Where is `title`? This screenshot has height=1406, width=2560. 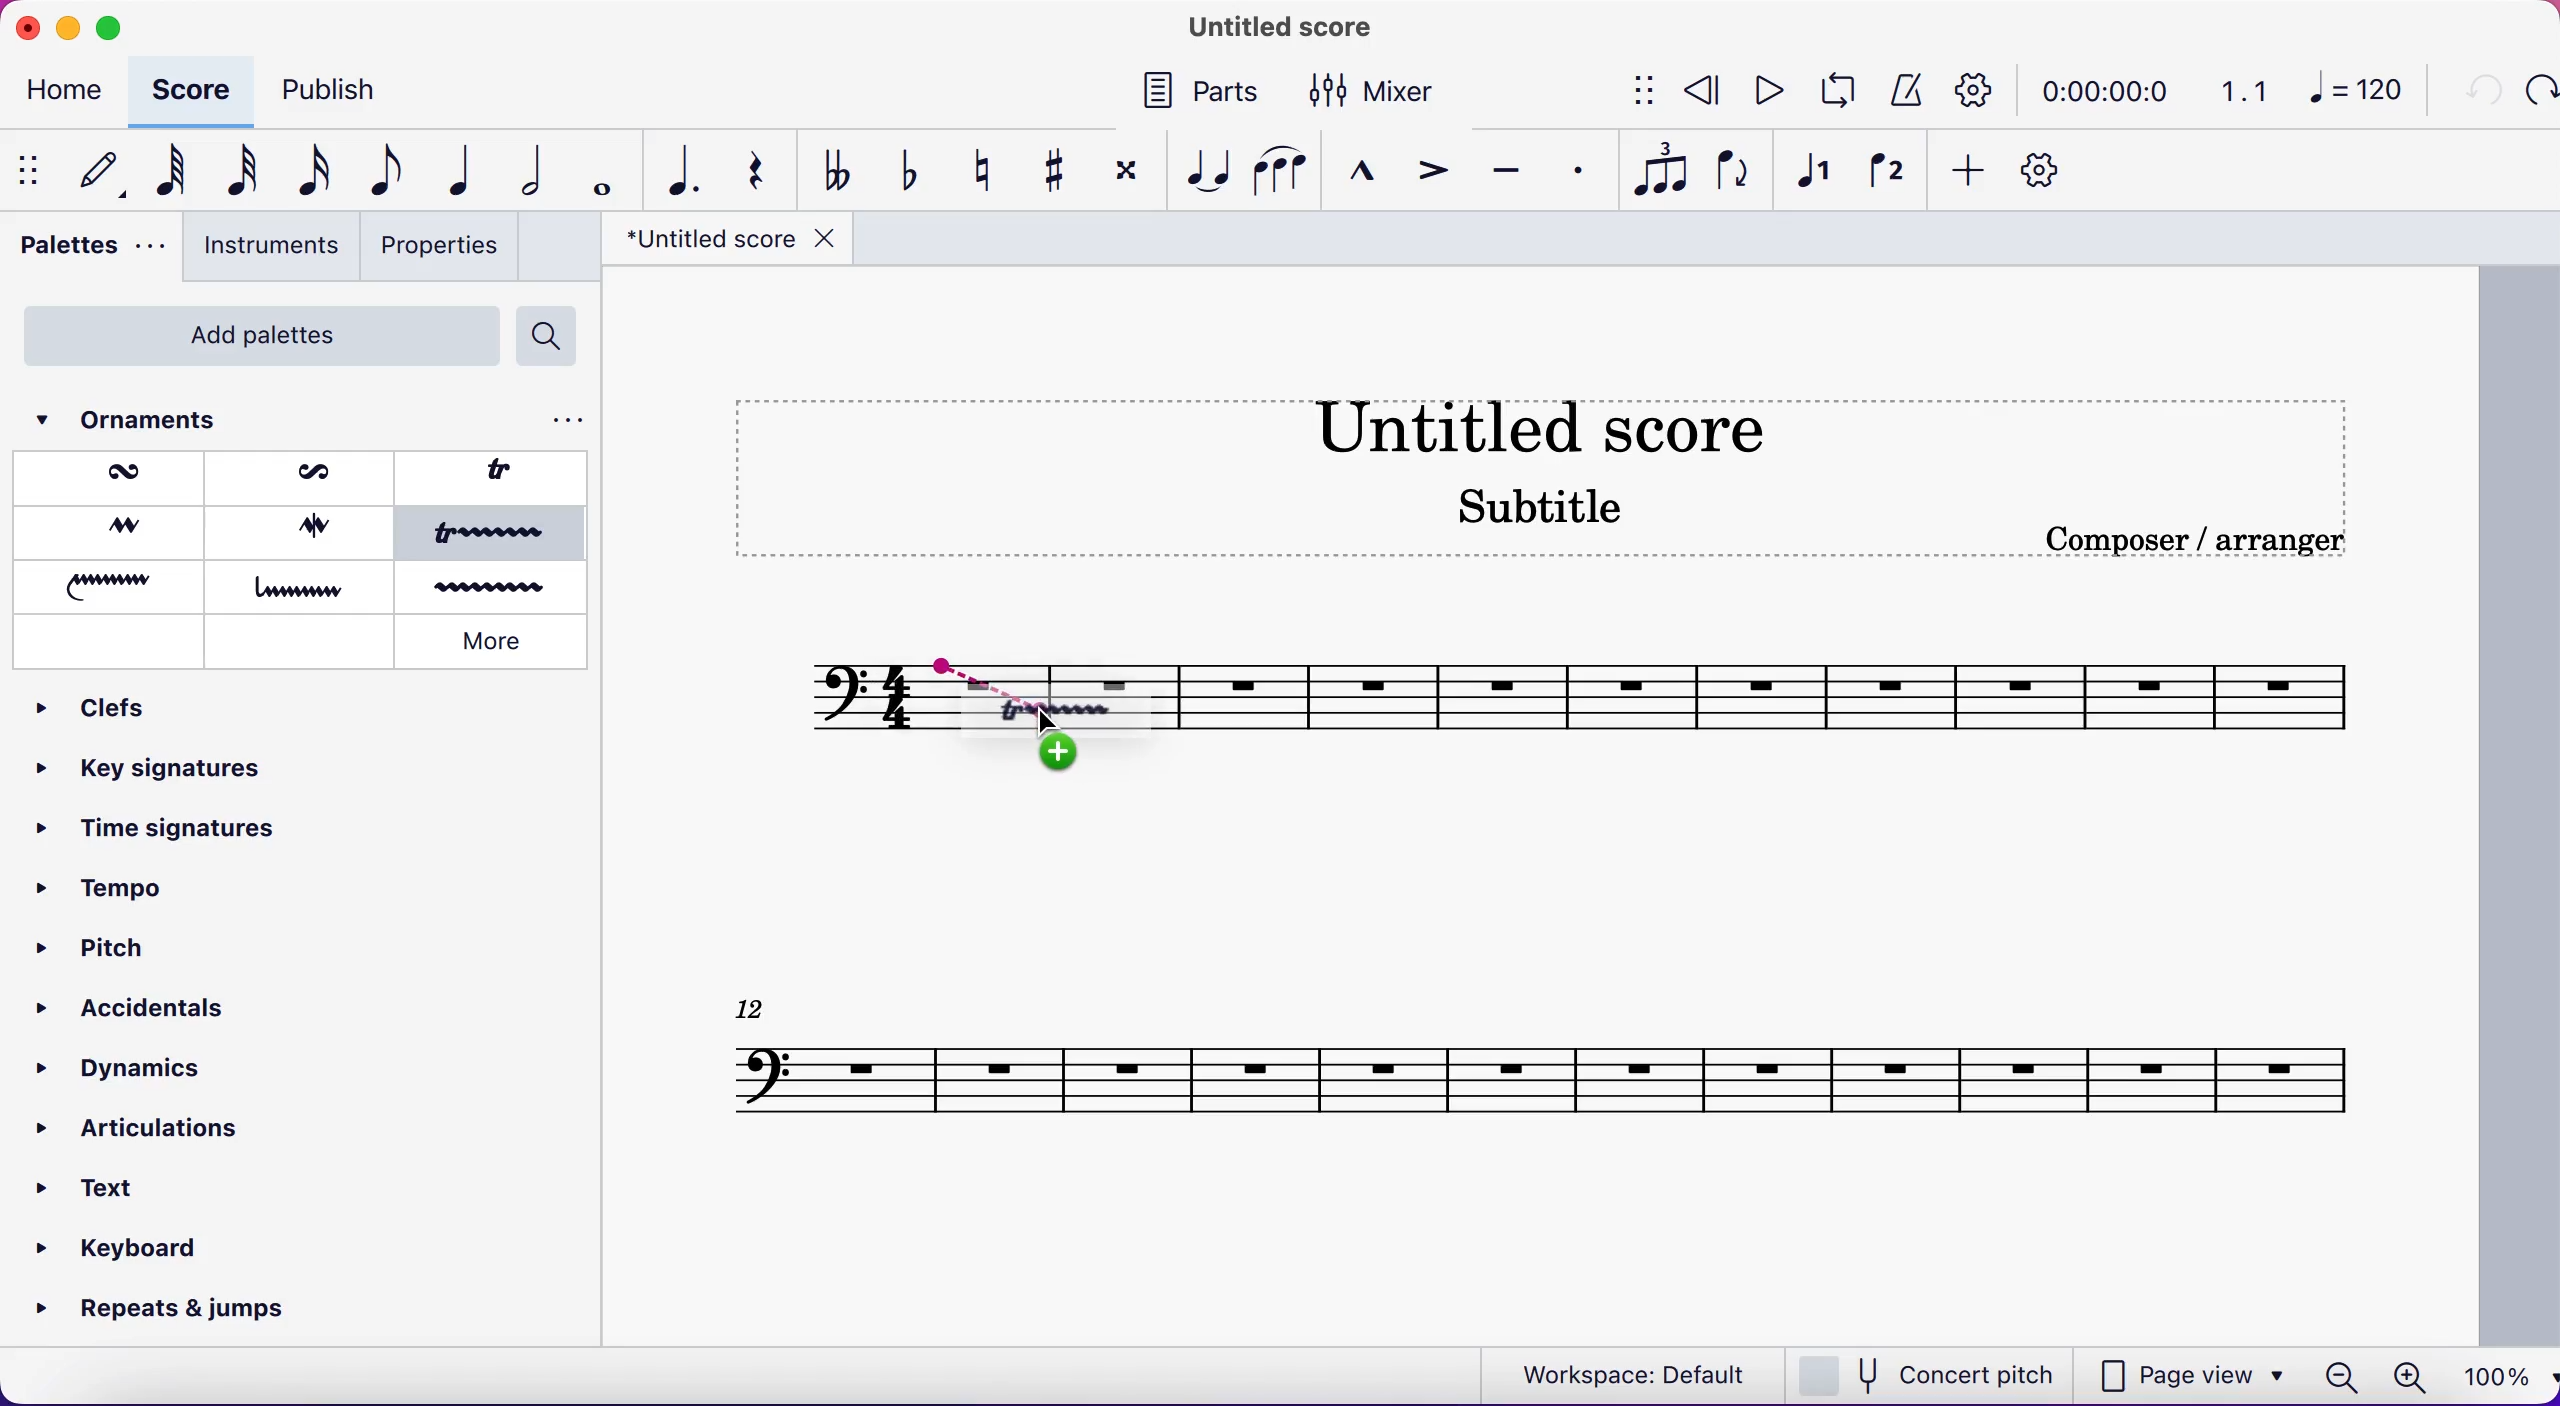
title is located at coordinates (1270, 29).